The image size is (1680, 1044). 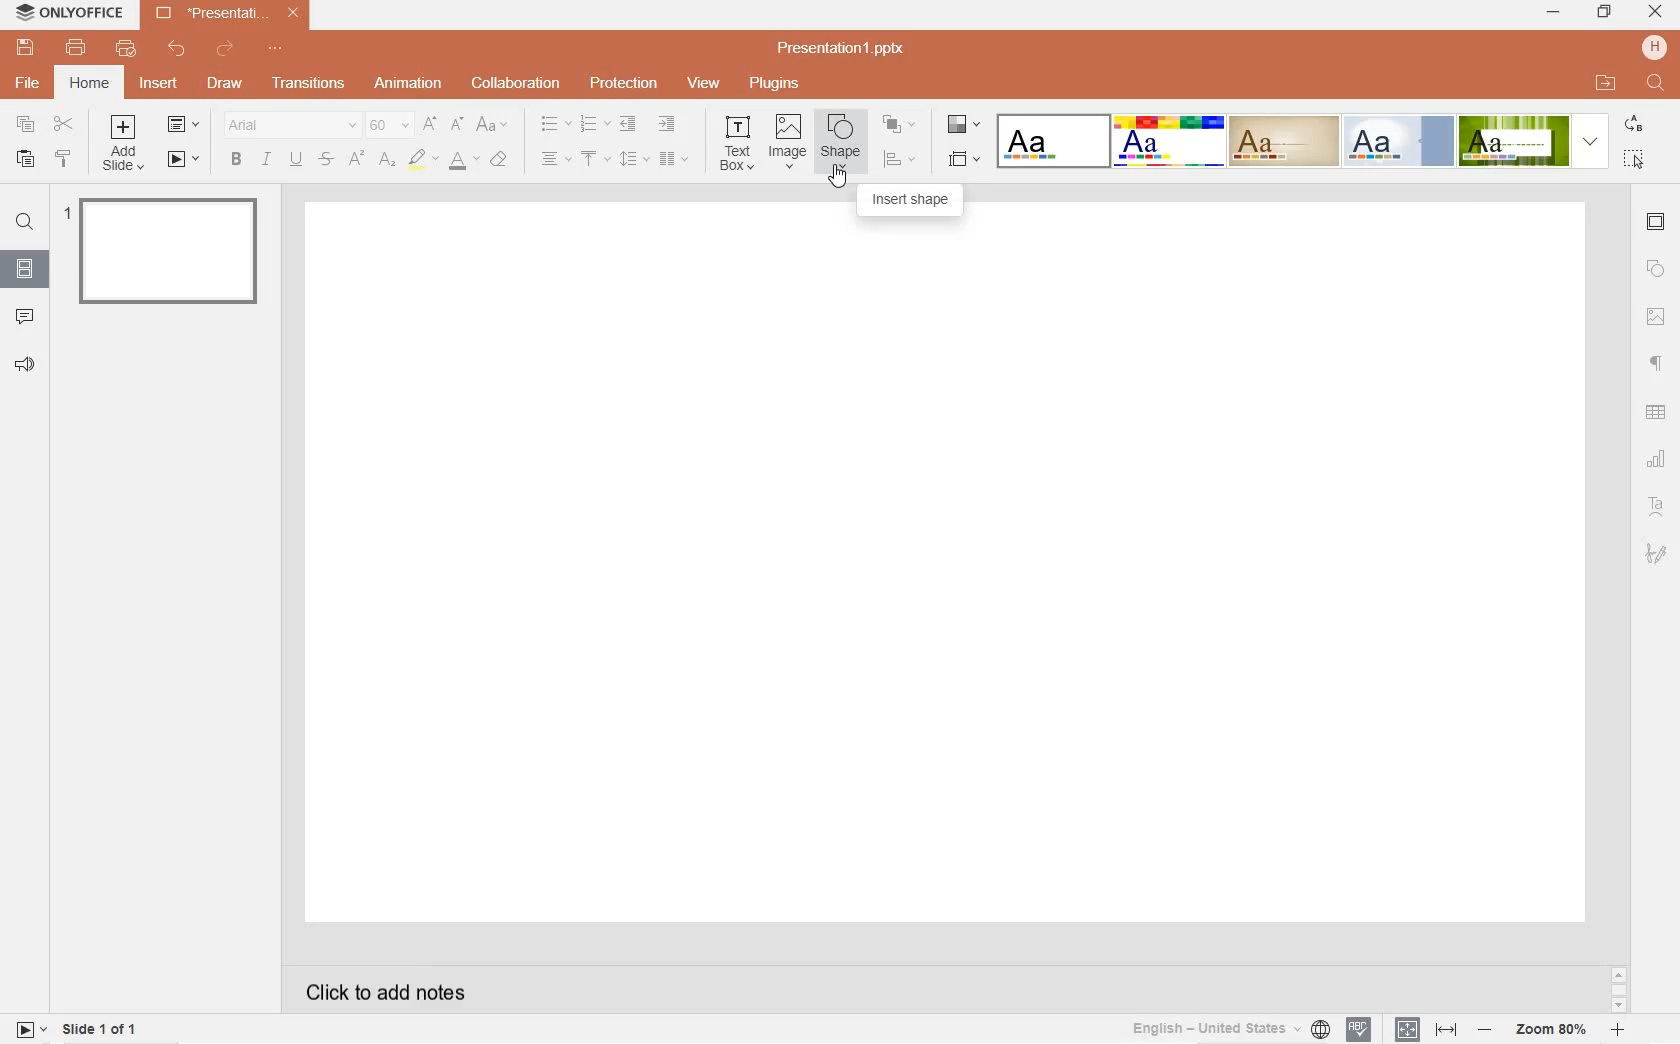 I want to click on image, so click(x=787, y=142).